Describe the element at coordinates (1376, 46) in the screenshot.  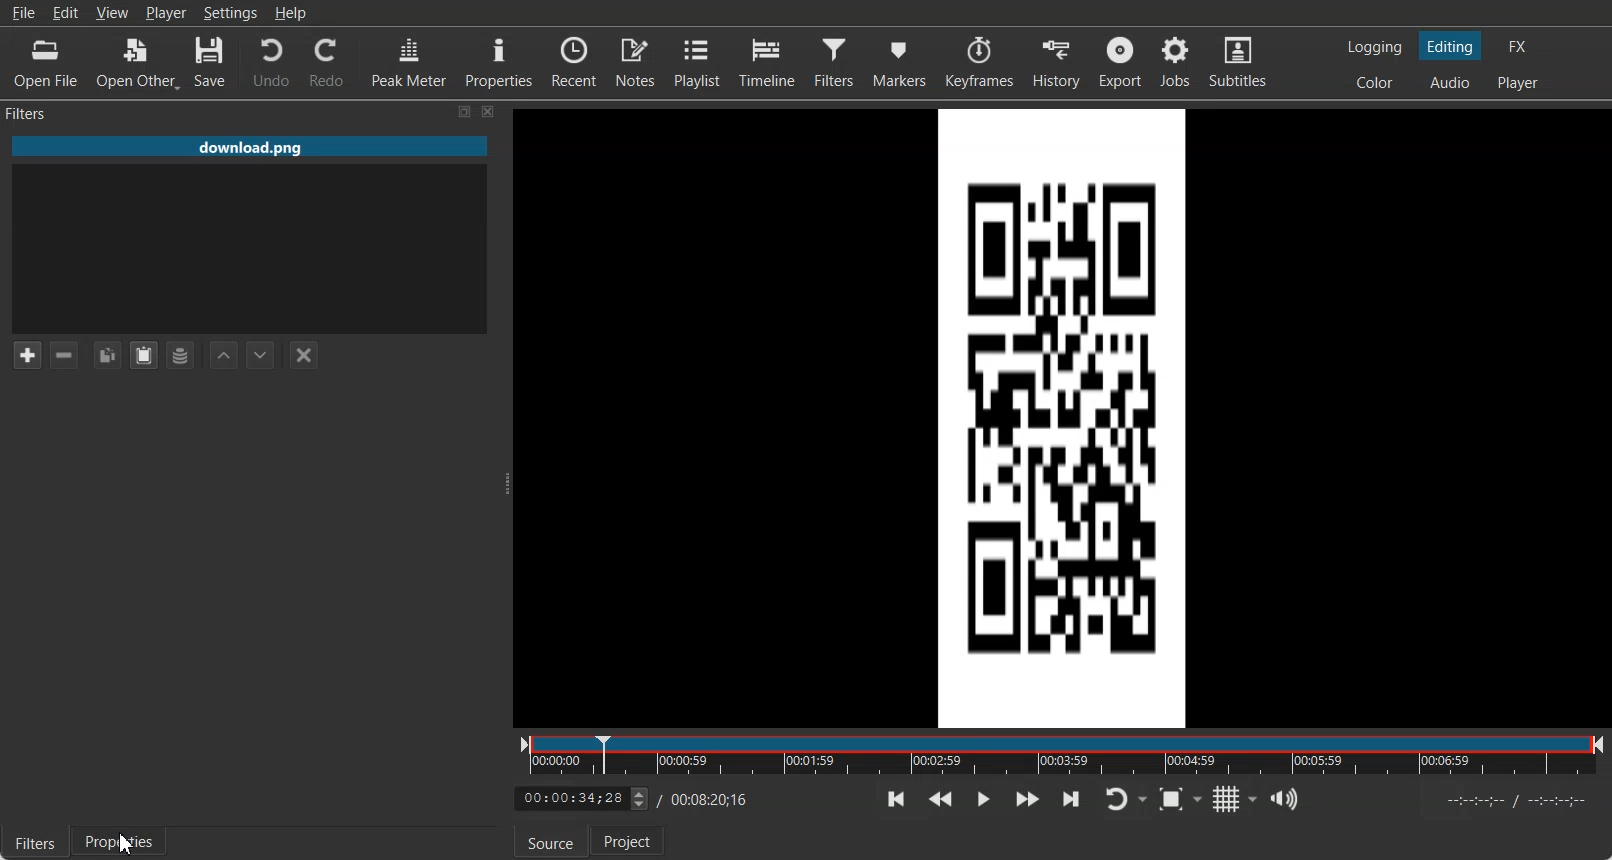
I see `Switch to logging layout` at that location.